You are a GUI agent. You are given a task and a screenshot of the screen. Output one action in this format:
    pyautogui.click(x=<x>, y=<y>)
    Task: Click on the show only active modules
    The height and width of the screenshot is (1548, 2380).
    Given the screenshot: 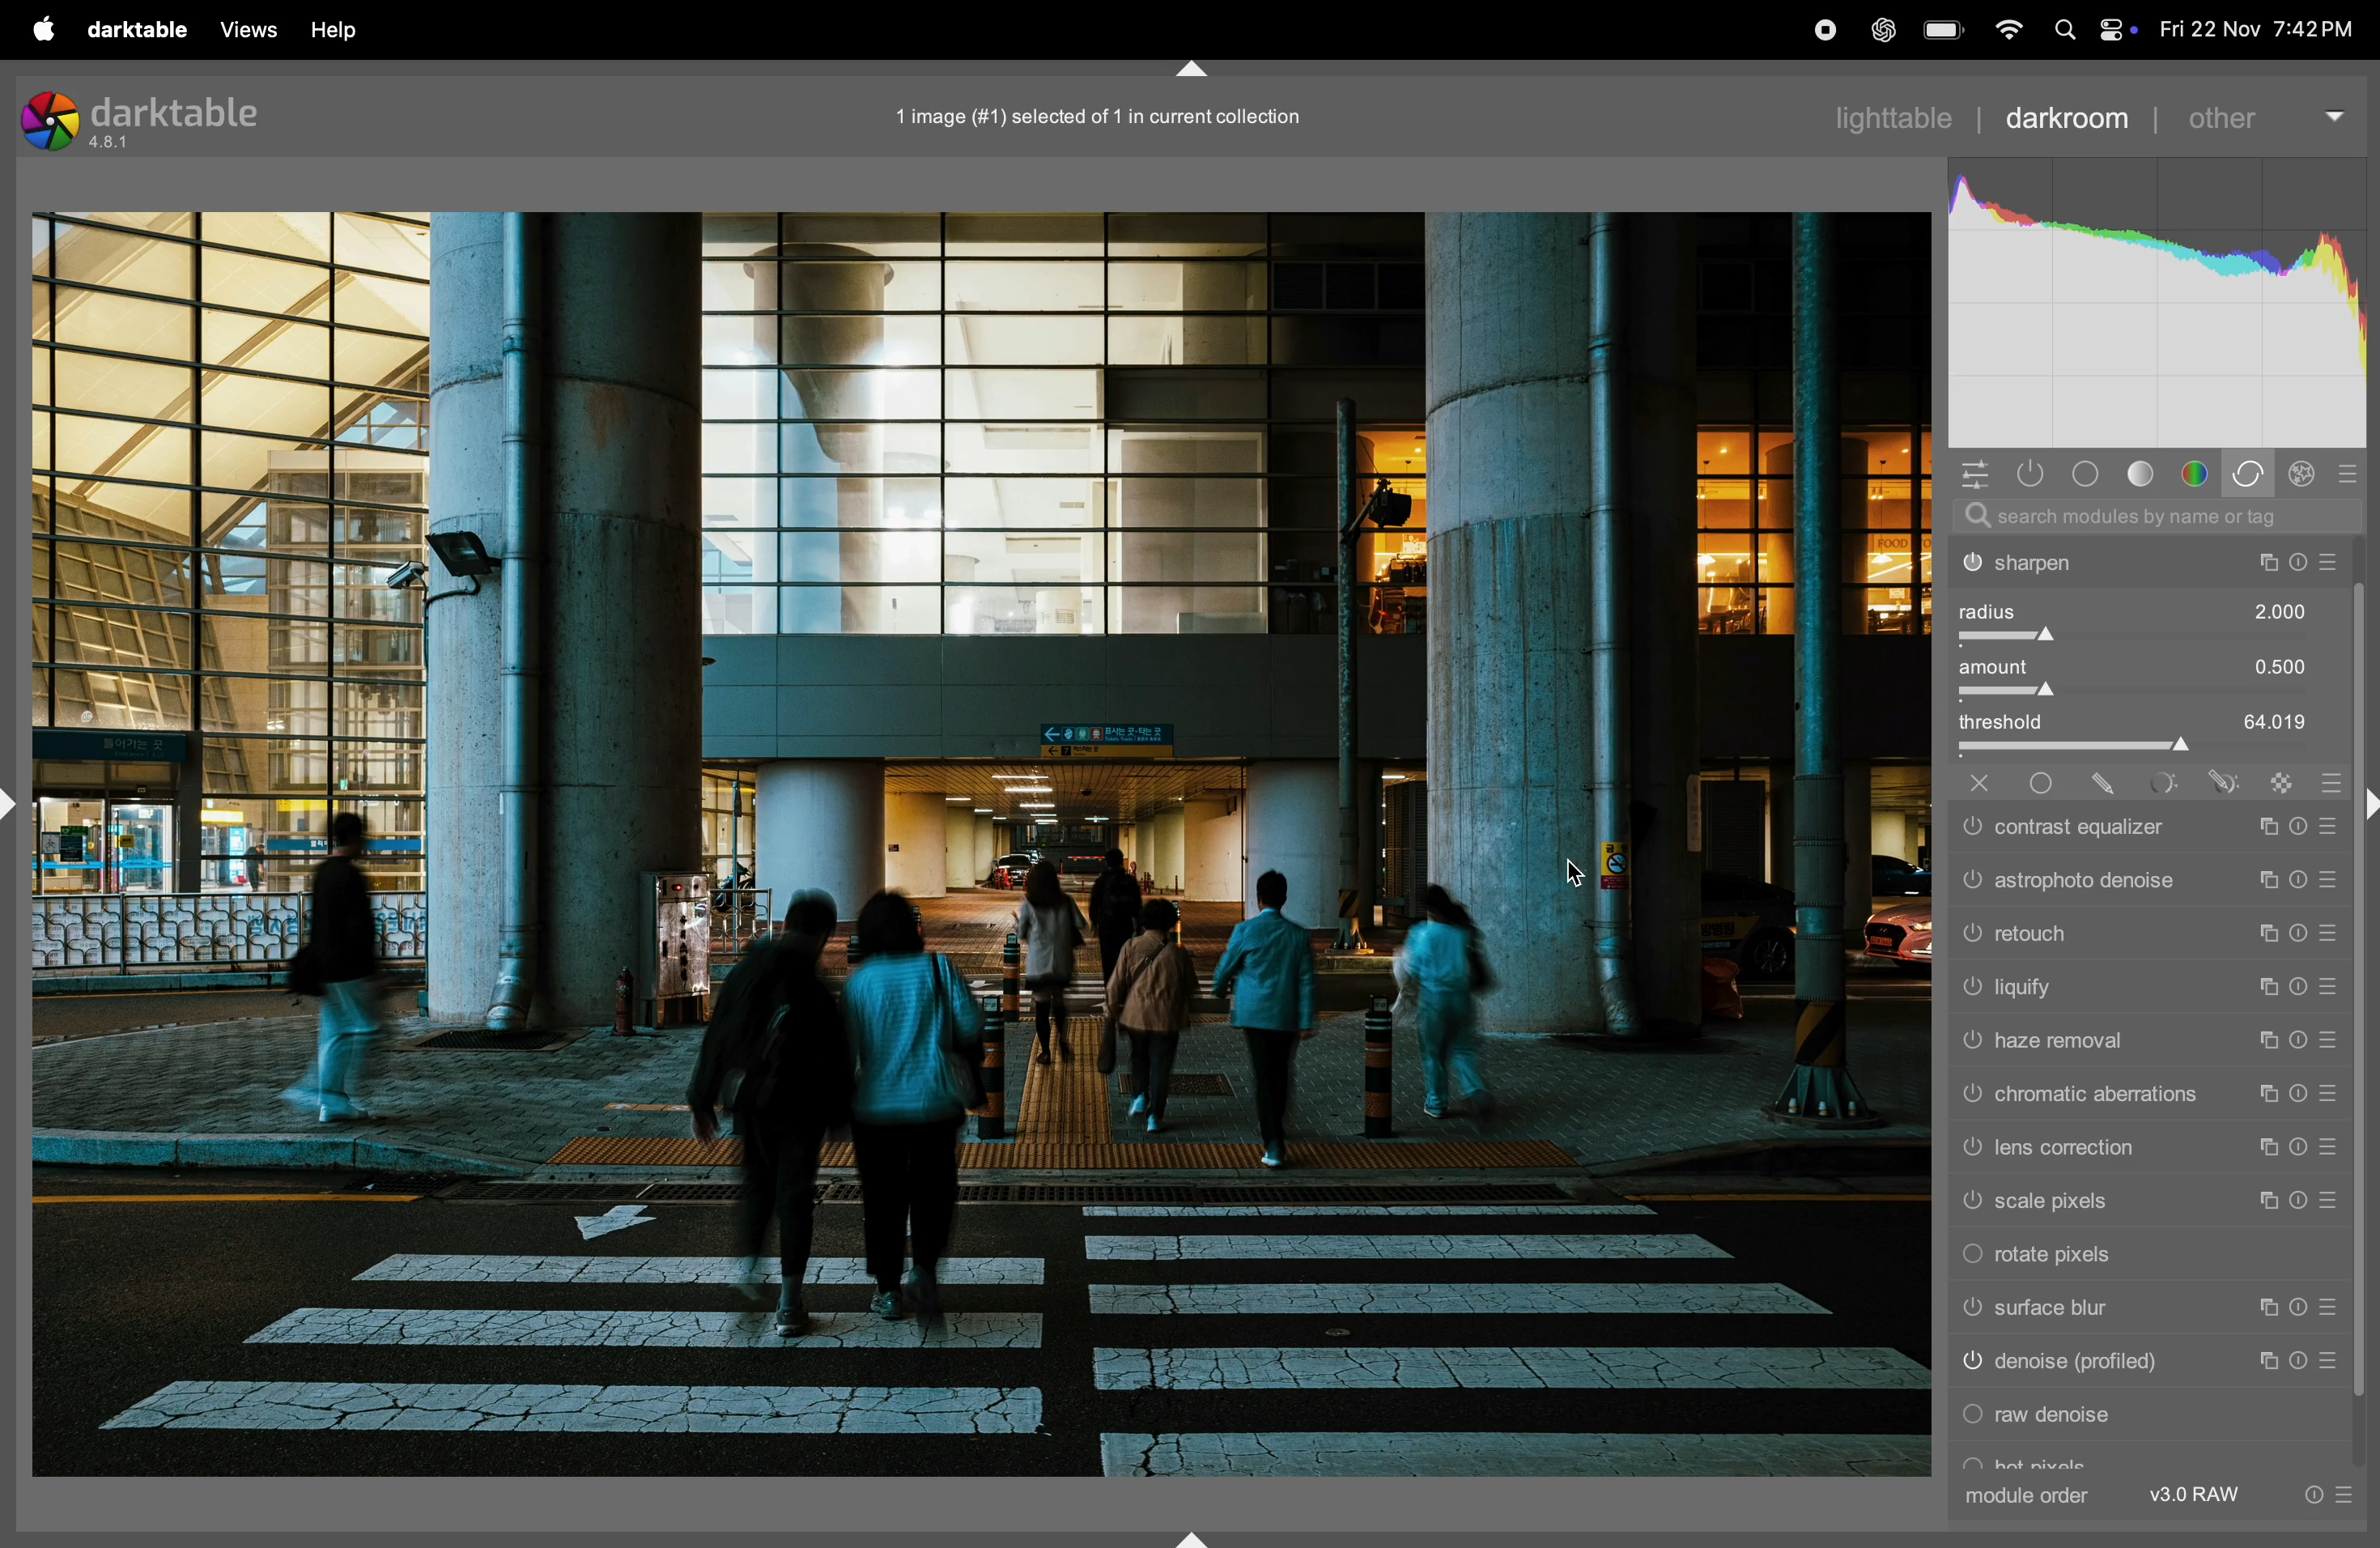 What is the action you would take?
    pyautogui.click(x=2031, y=474)
    